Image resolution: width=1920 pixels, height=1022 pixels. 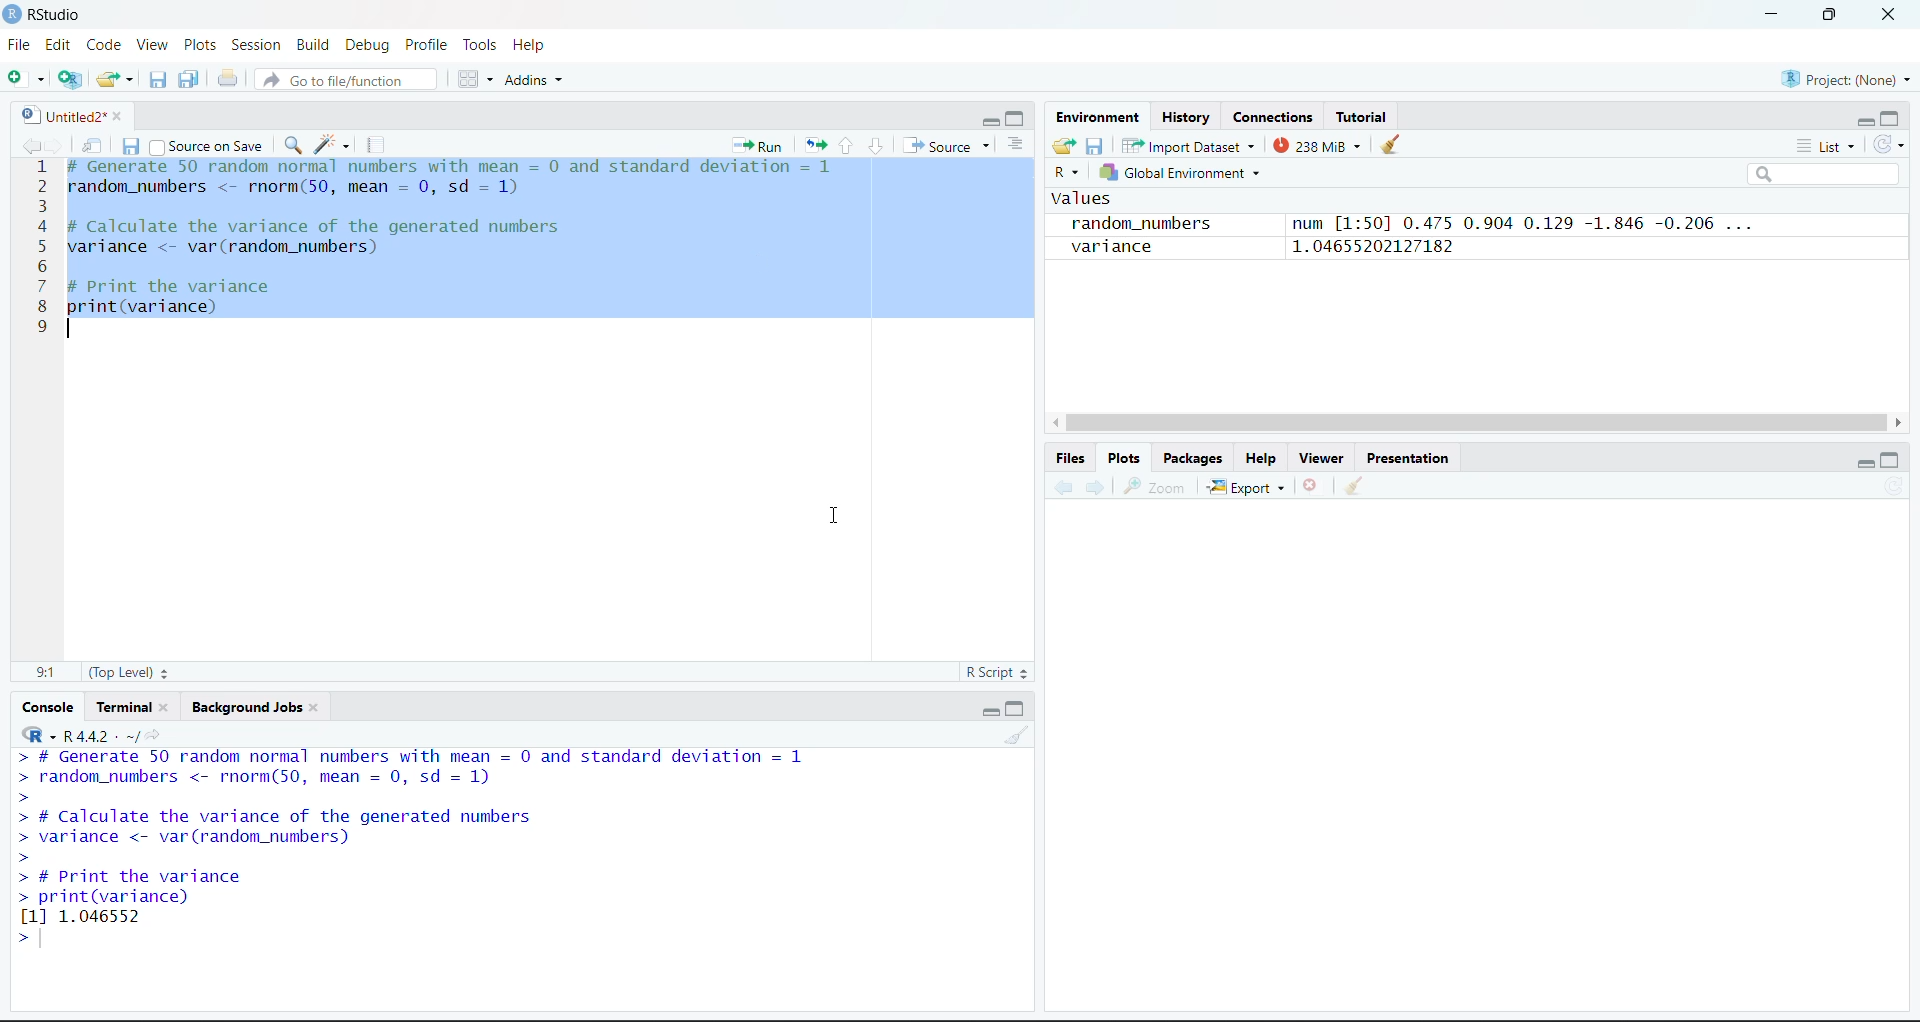 What do you see at coordinates (1145, 224) in the screenshot?
I see `random_numbers` at bounding box center [1145, 224].